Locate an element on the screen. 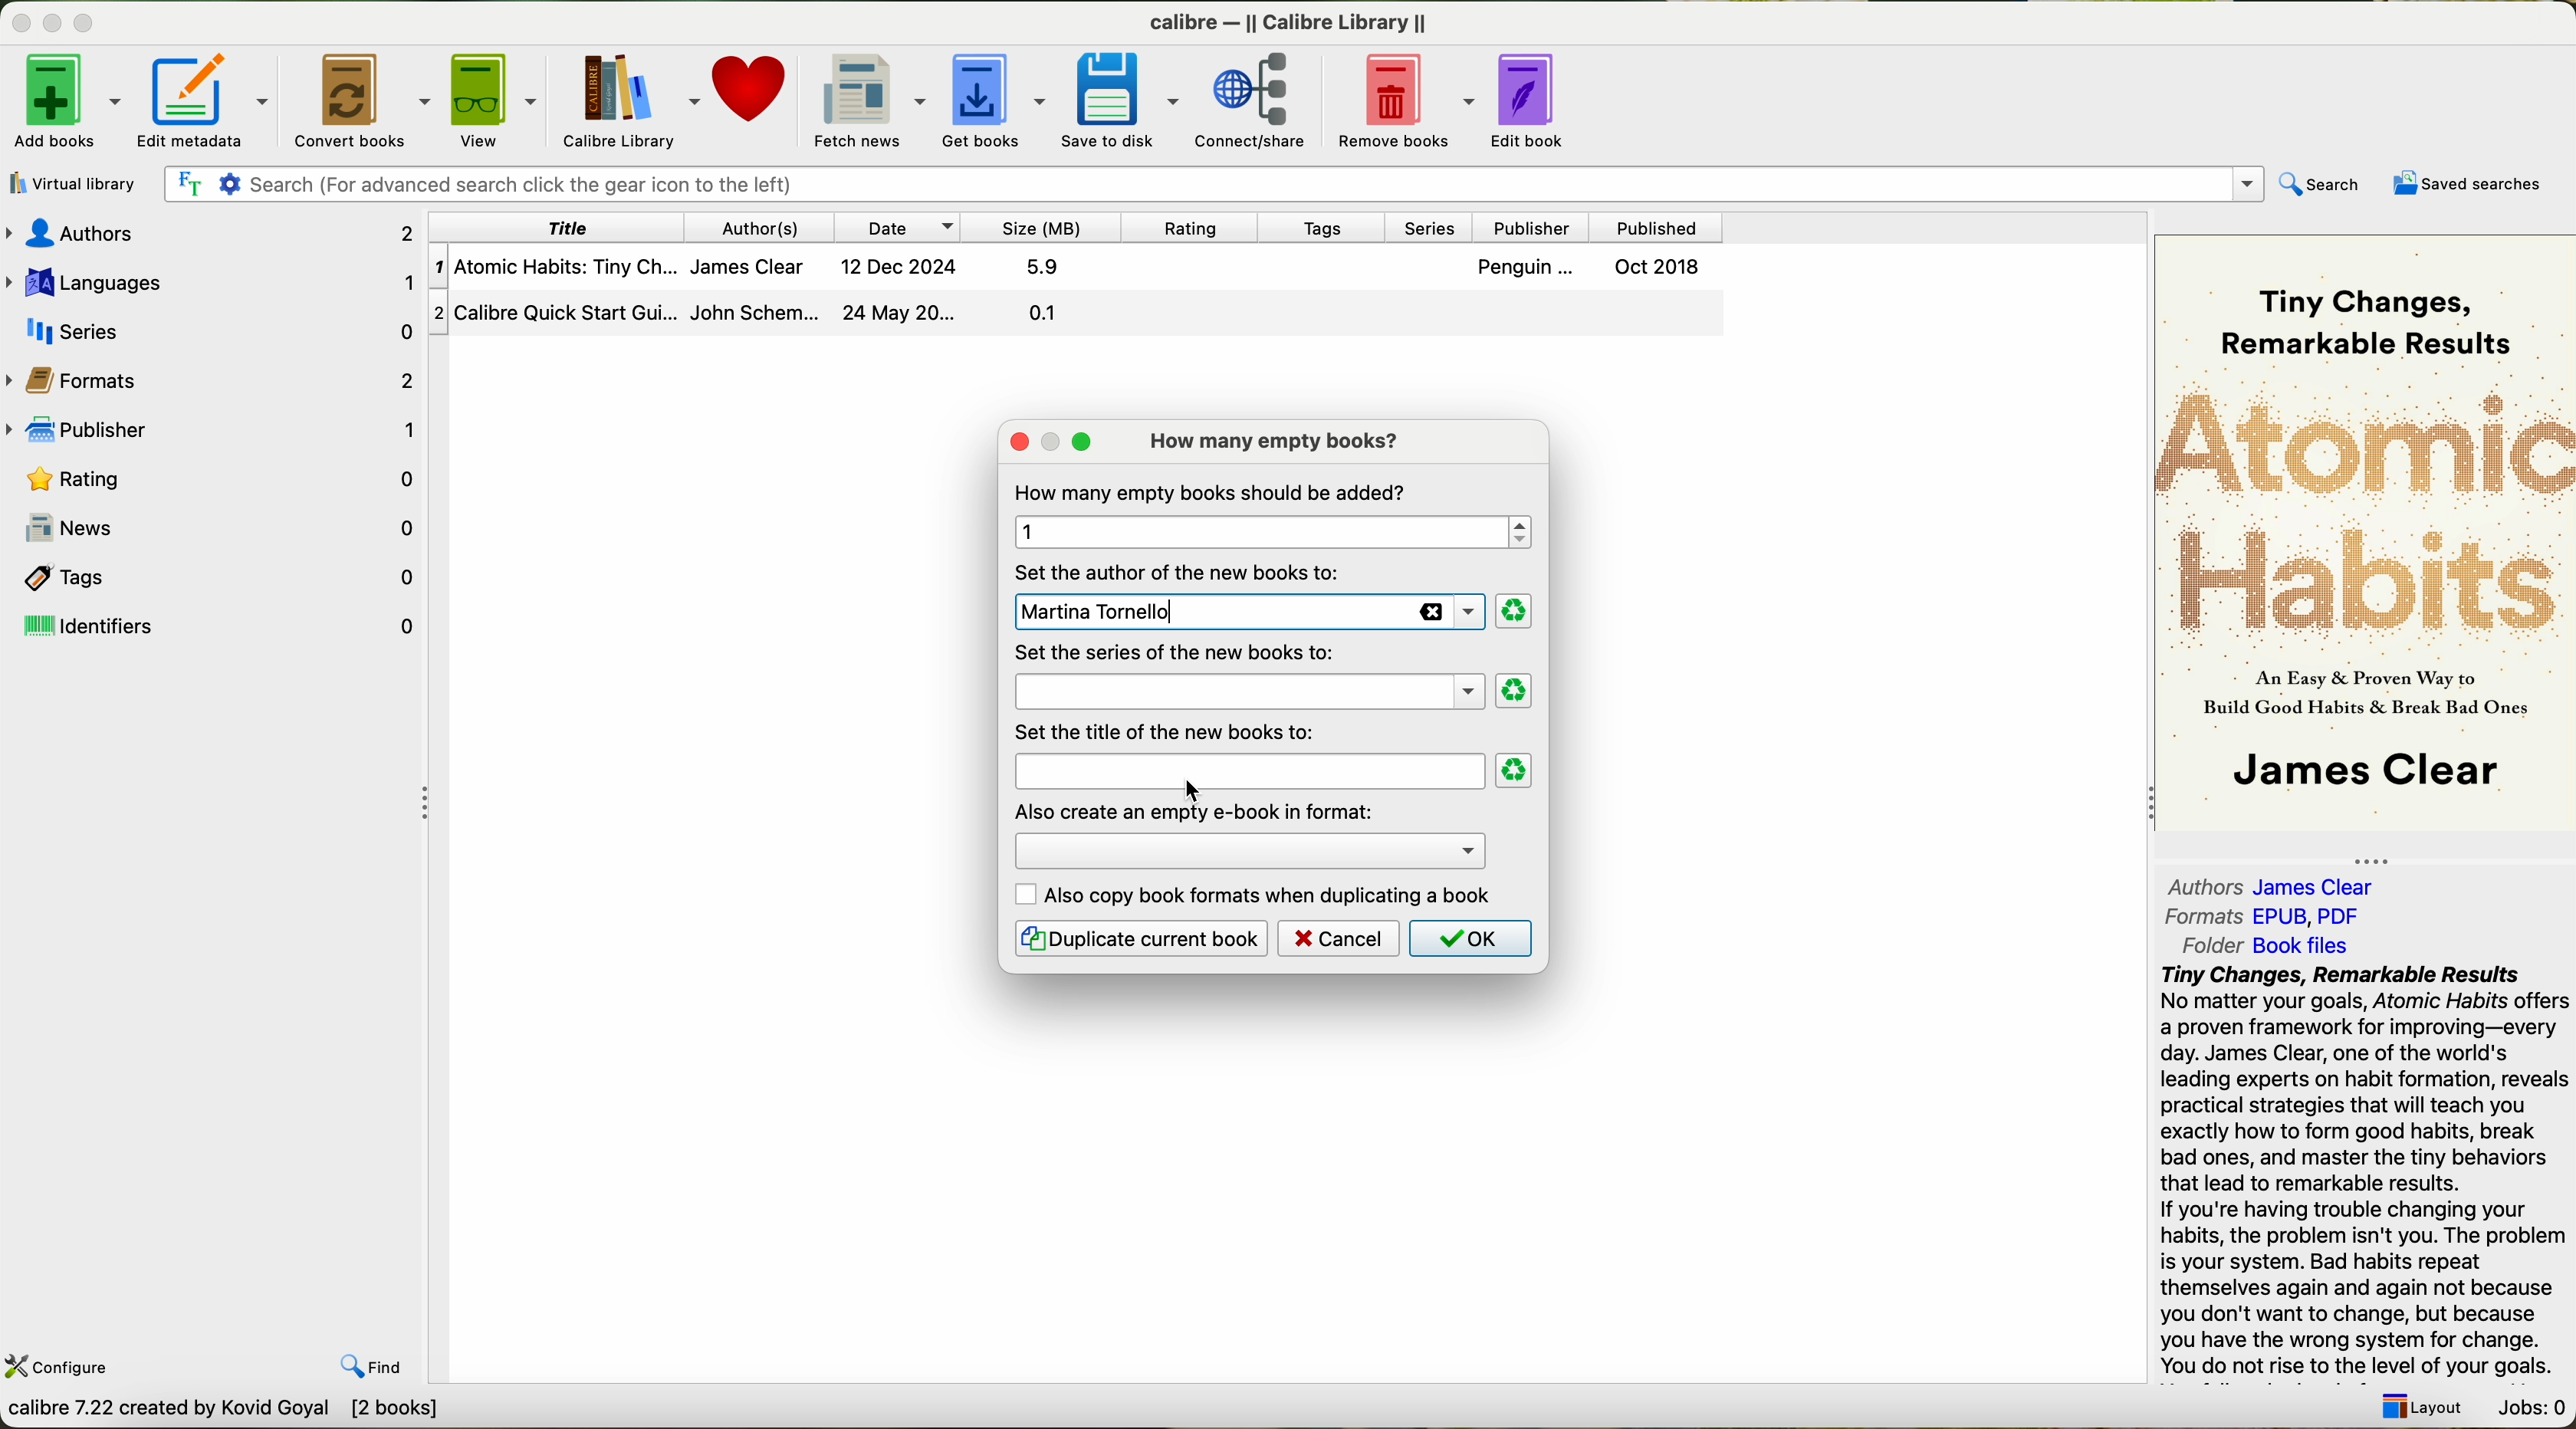  how many empty books shoul be added? is located at coordinates (1214, 492).